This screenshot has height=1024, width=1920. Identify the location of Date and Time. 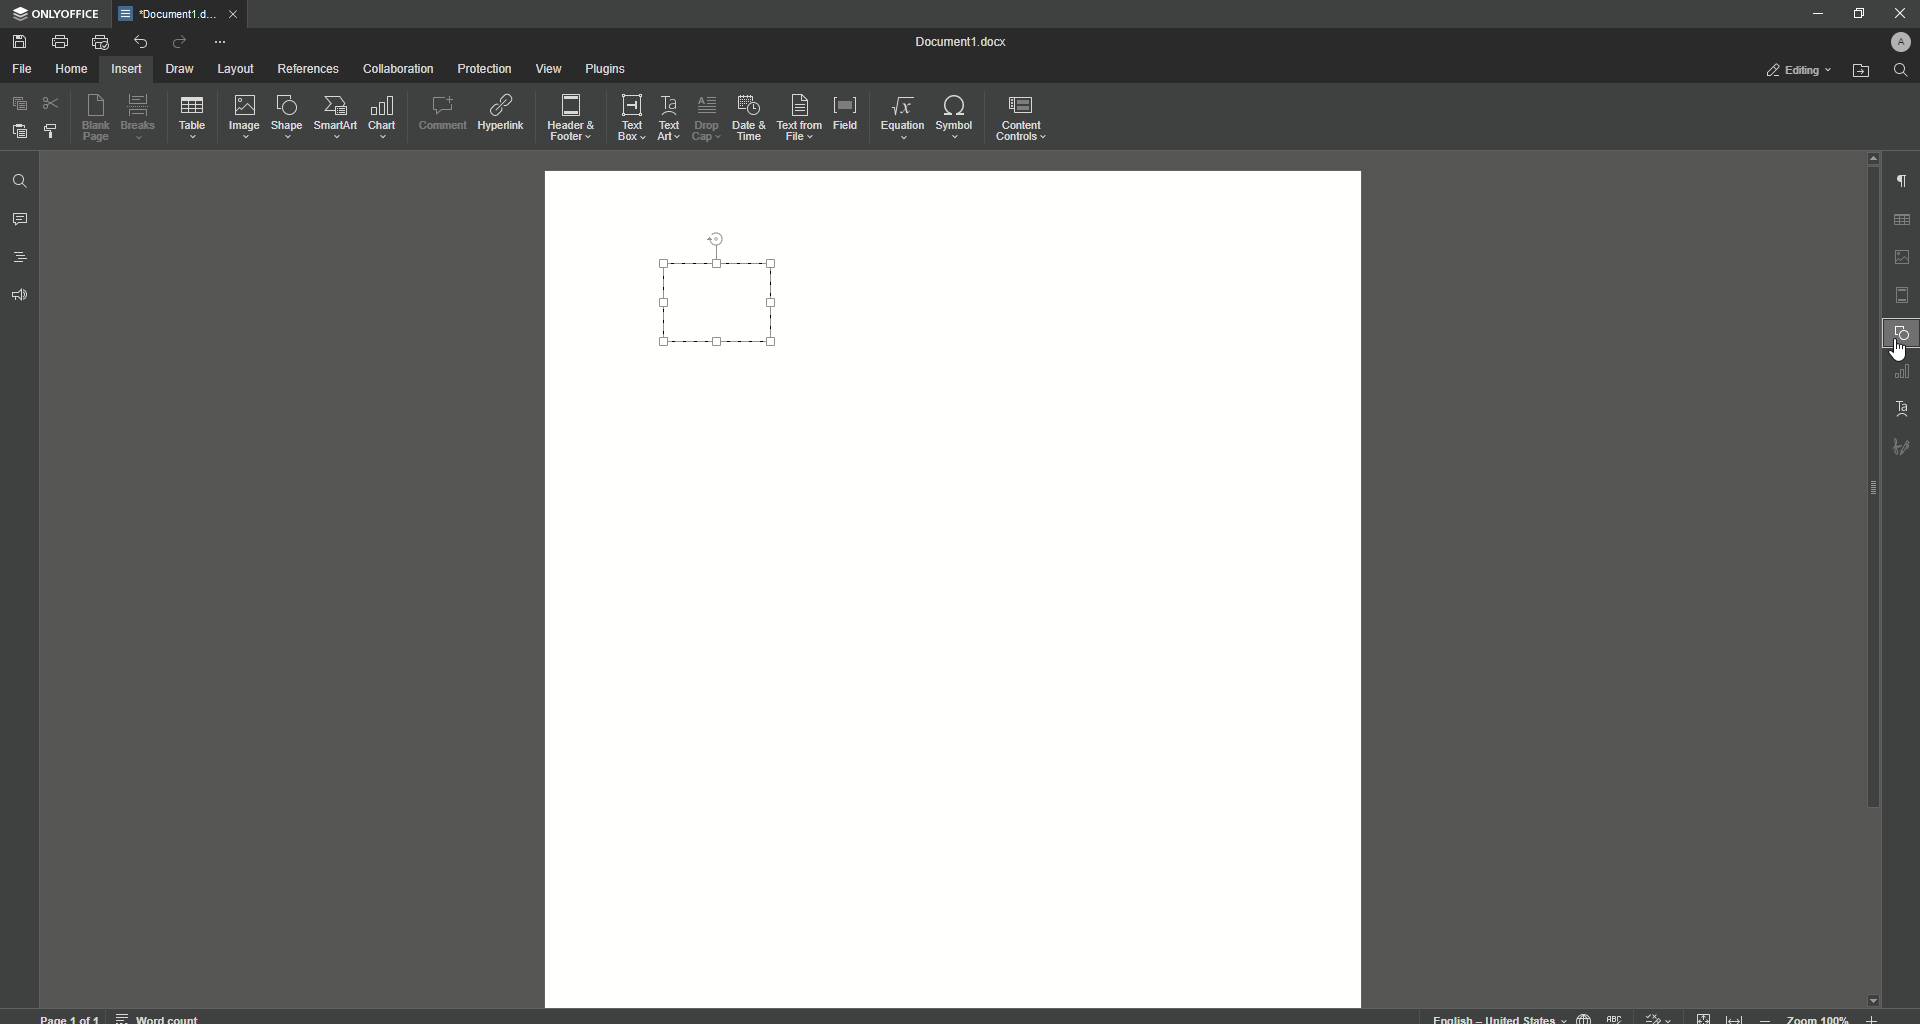
(748, 118).